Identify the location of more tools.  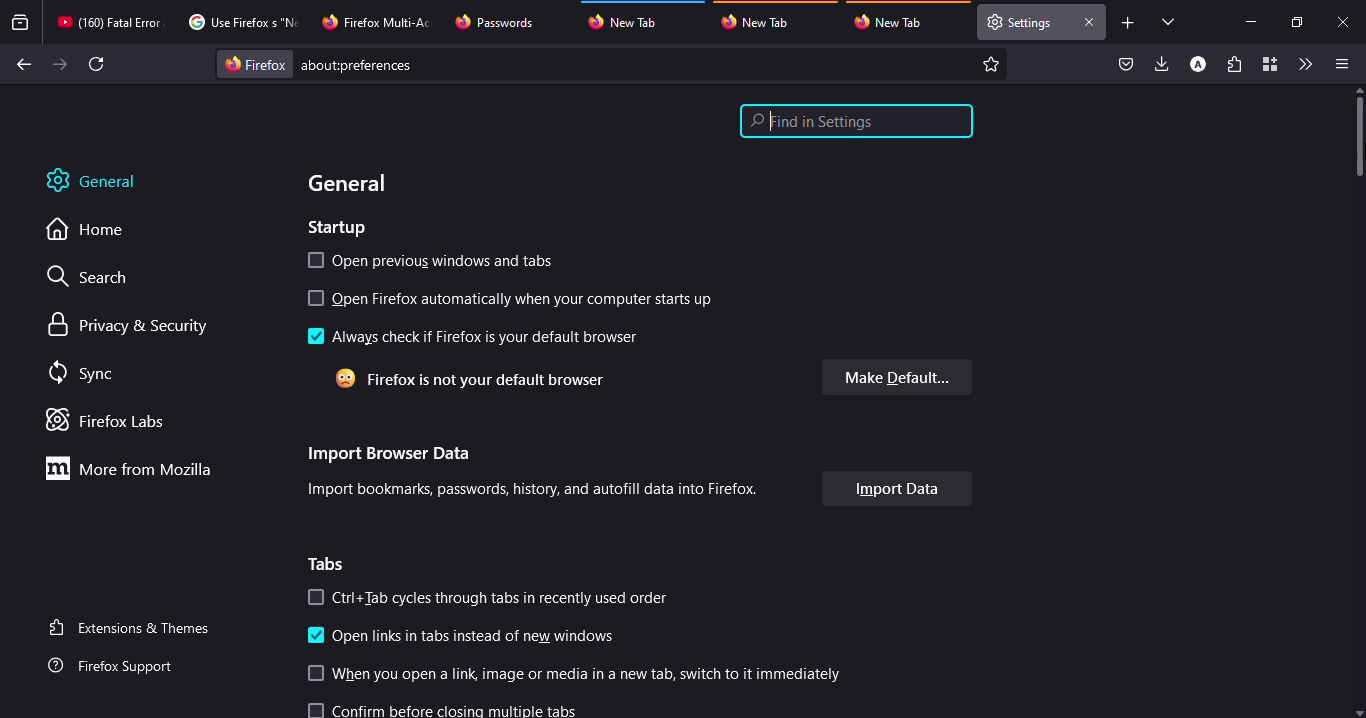
(1304, 64).